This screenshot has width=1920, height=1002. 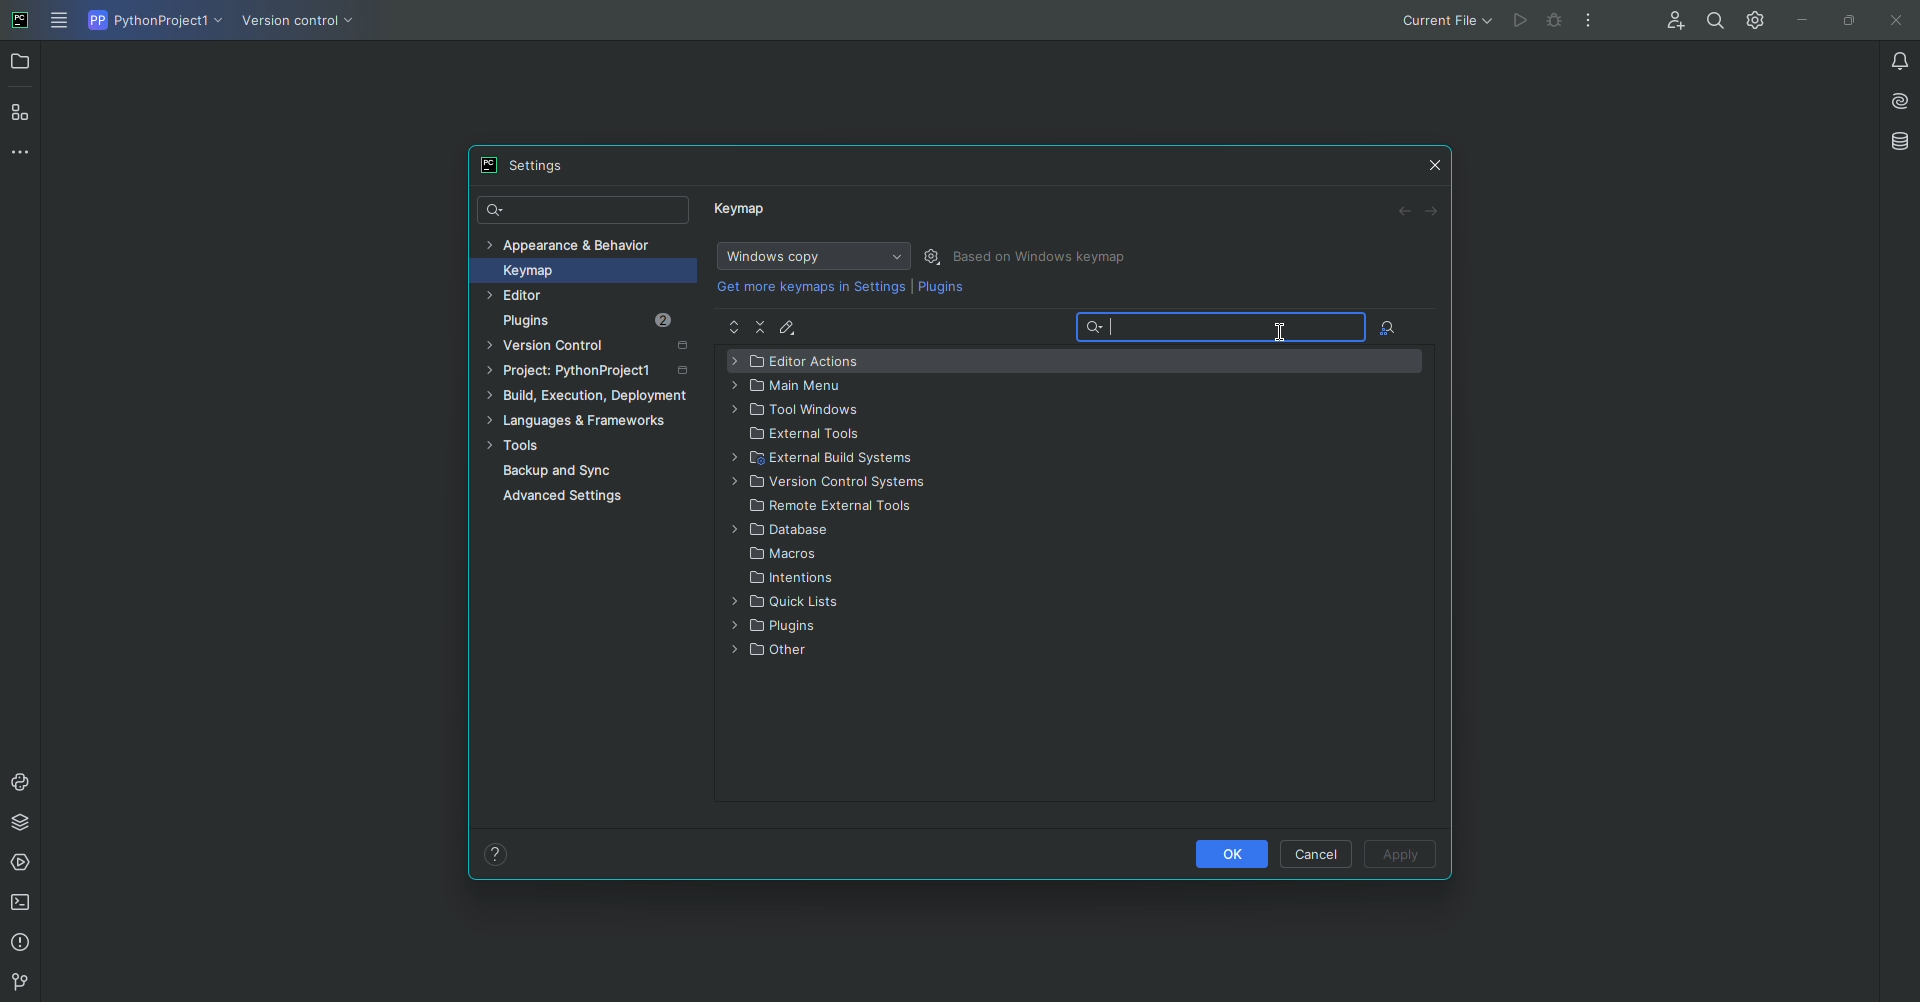 I want to click on AI, so click(x=1893, y=99).